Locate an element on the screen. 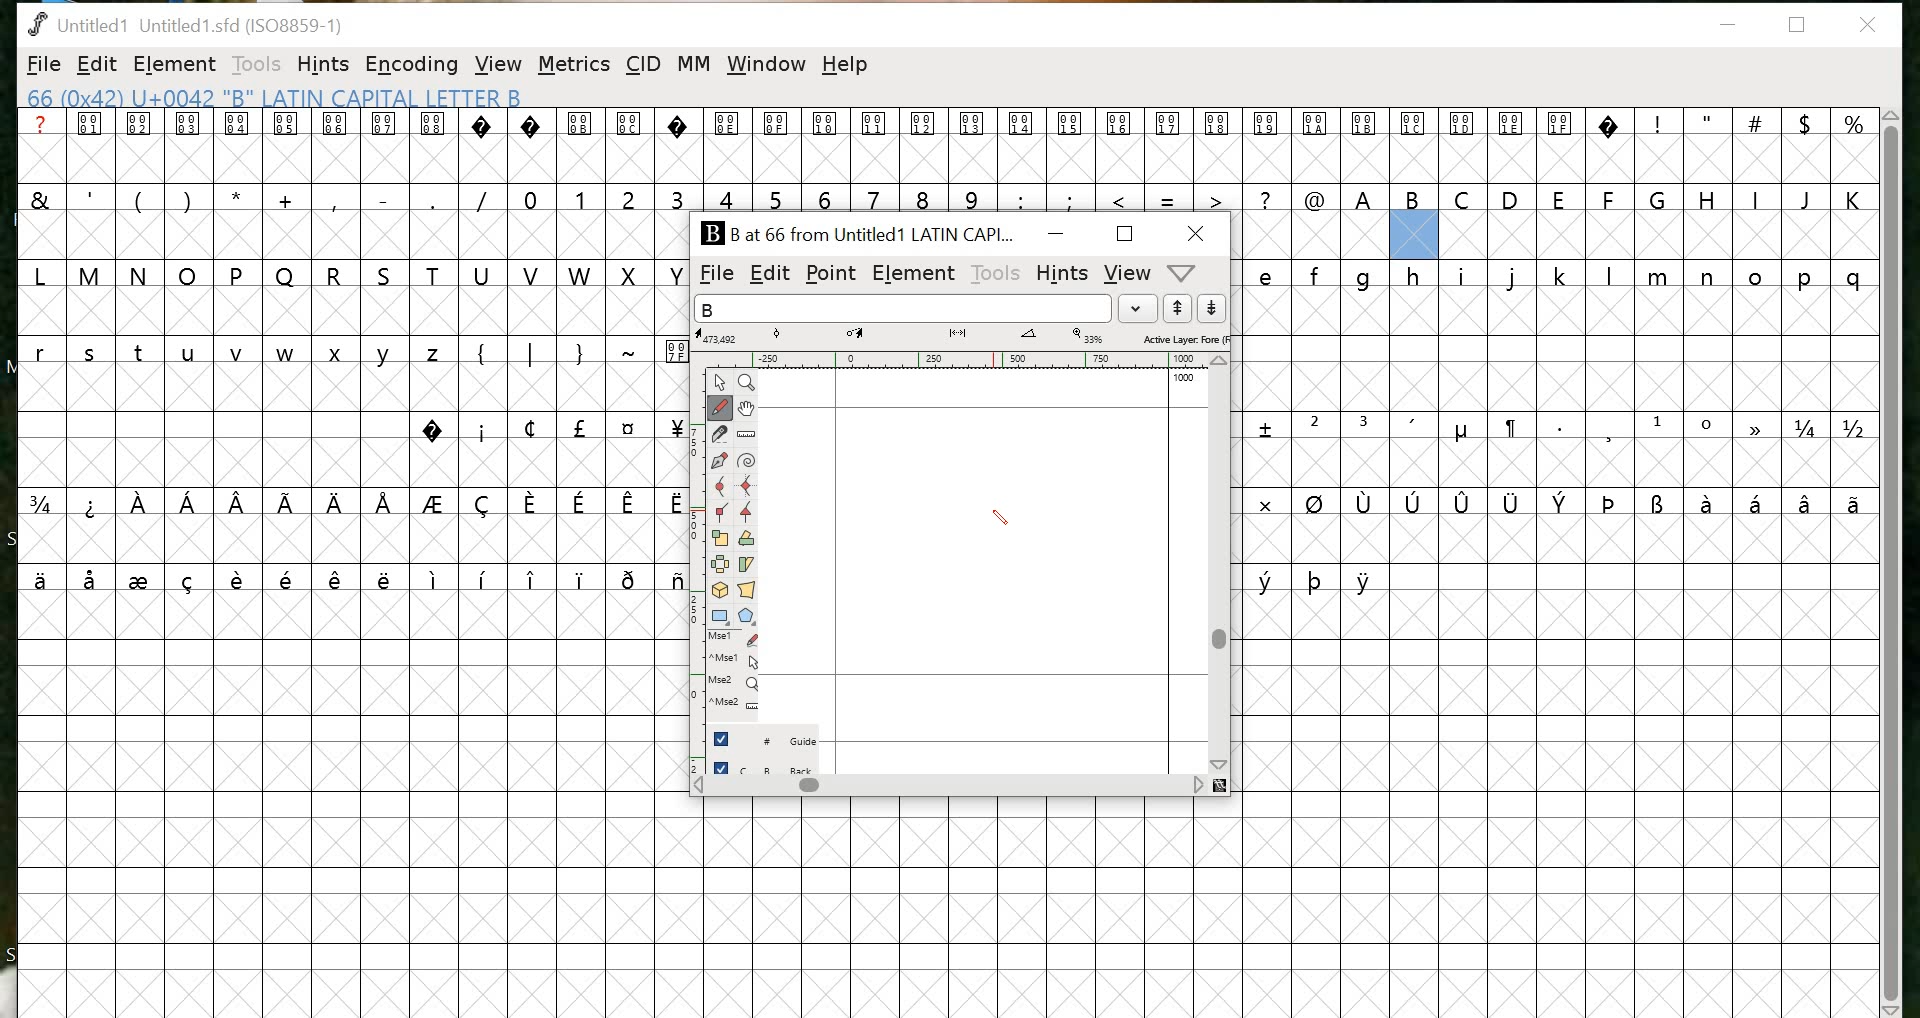  Maximize is located at coordinates (1123, 233).